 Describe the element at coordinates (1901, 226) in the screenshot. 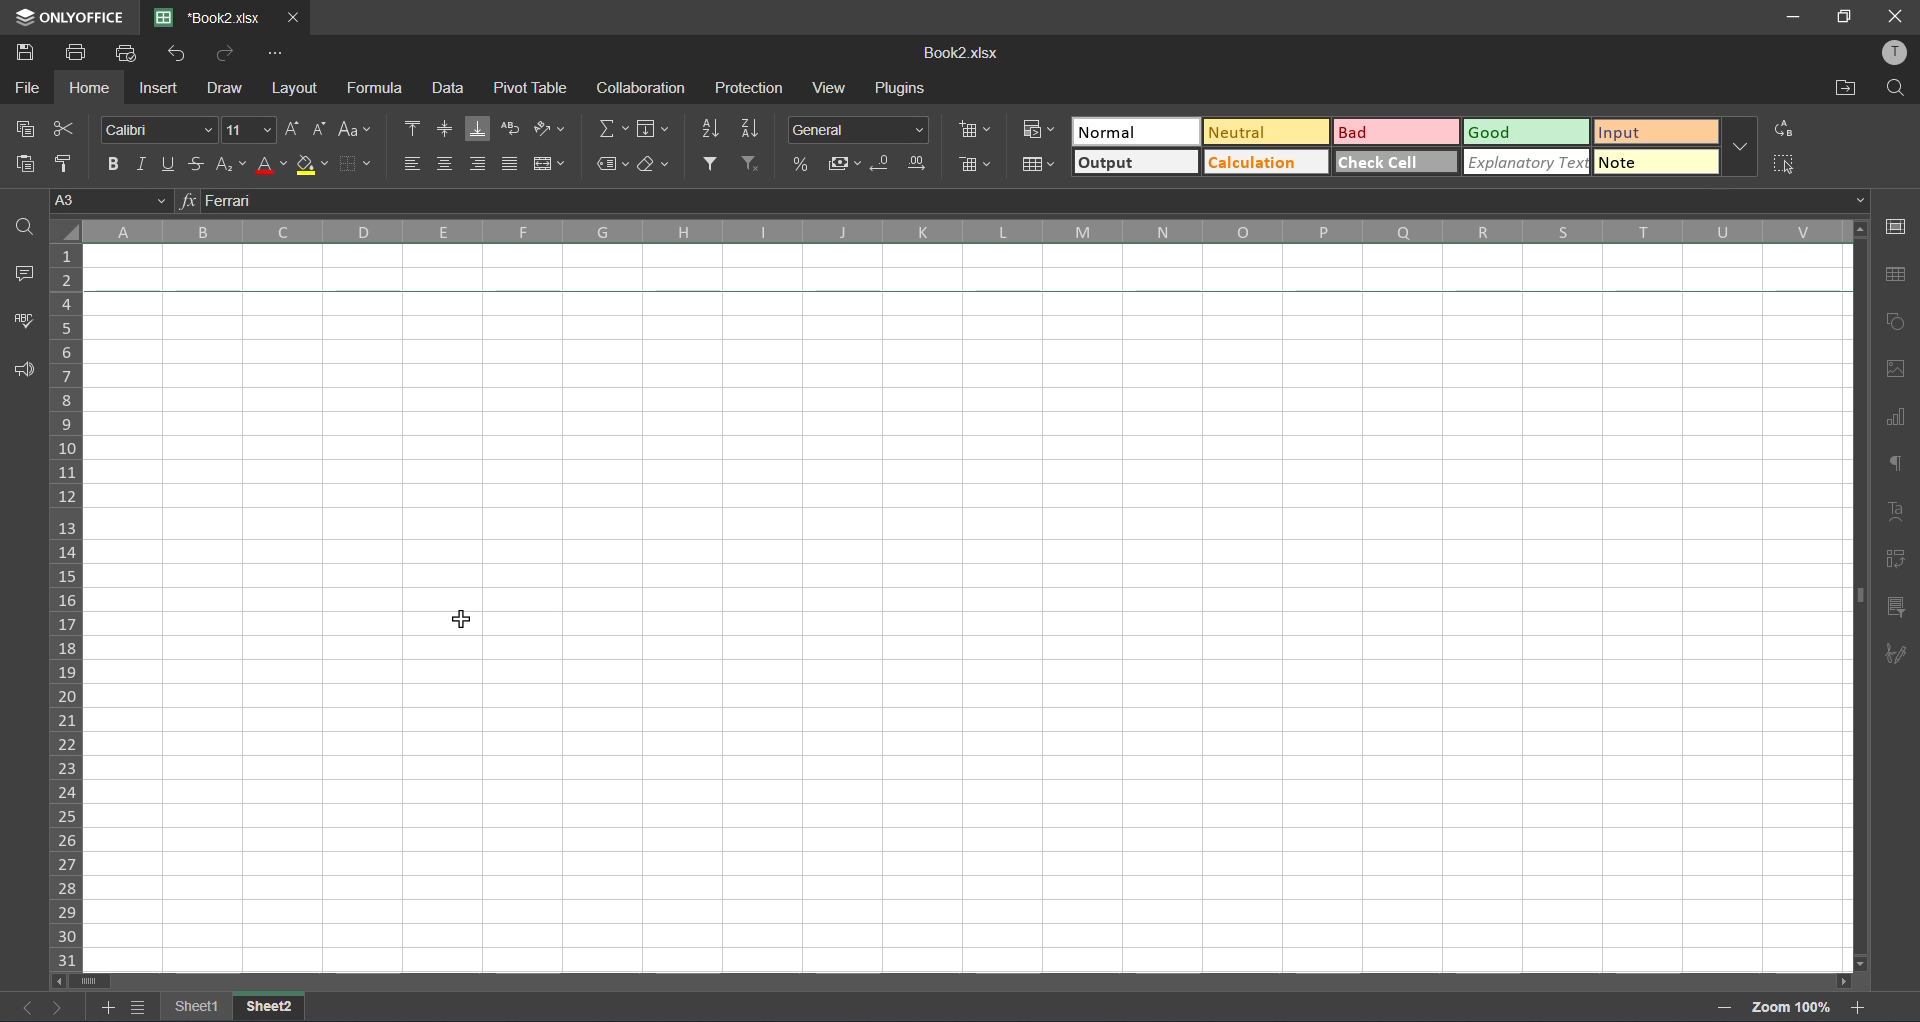

I see `cell settings` at that location.